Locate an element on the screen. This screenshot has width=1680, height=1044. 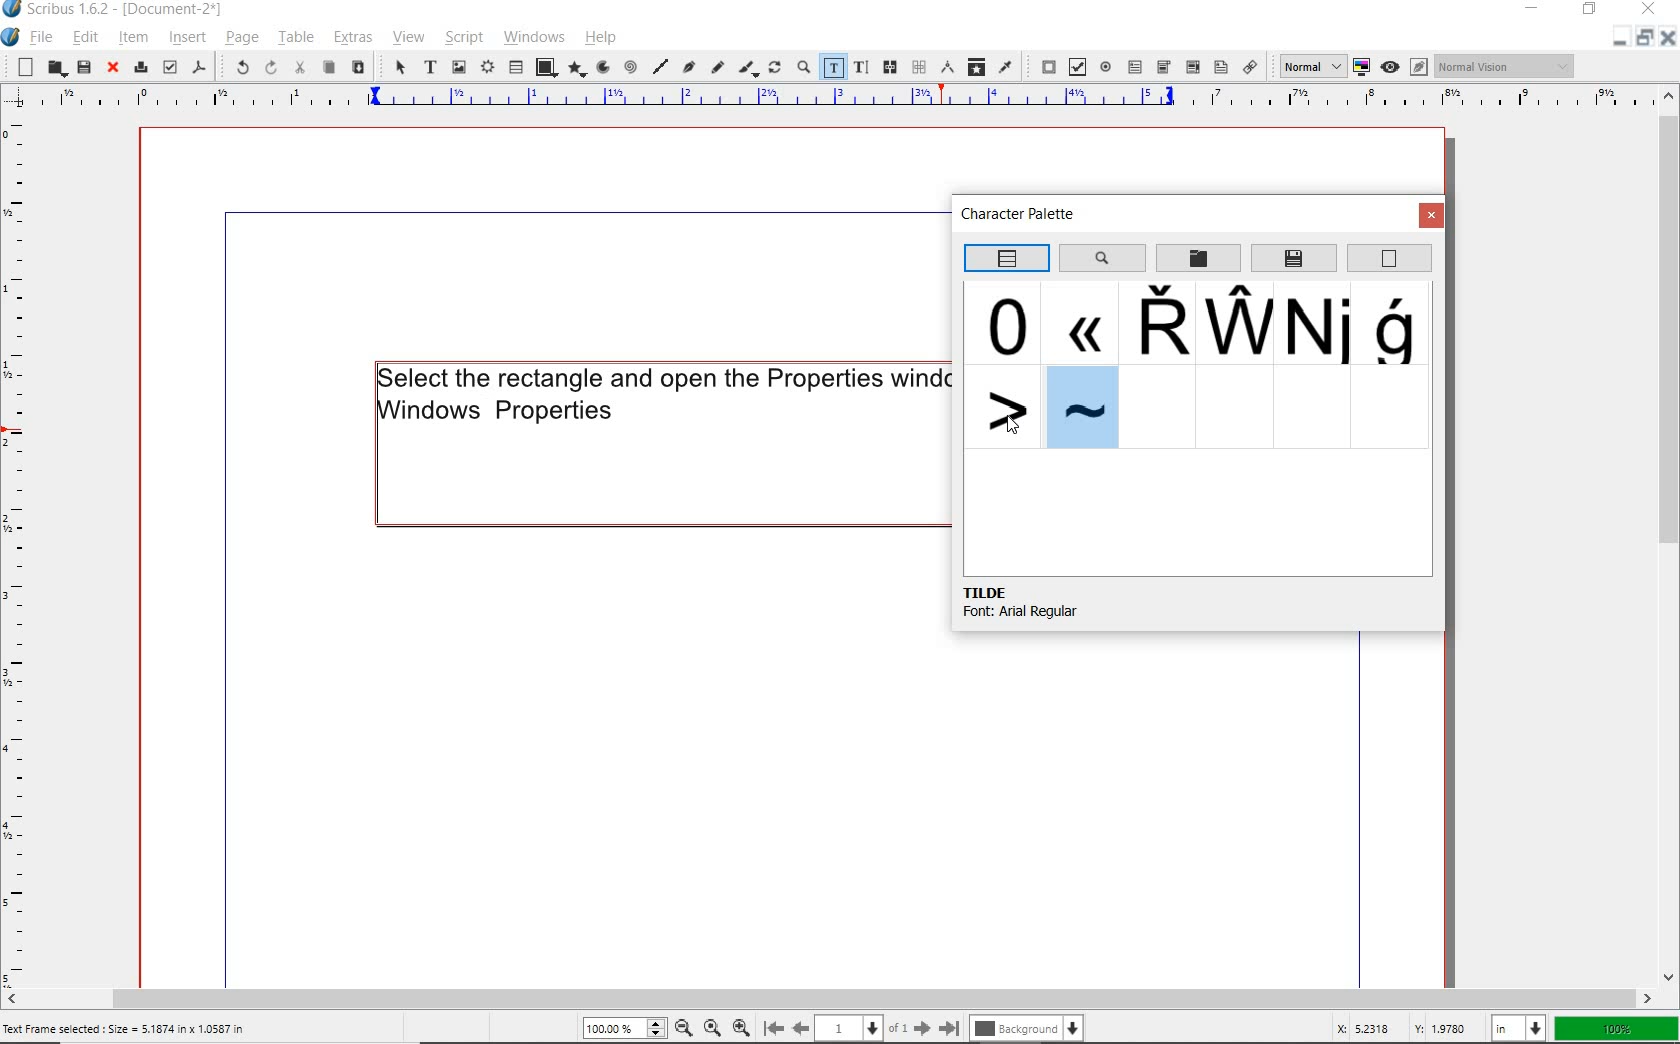
glyphs is located at coordinates (1003, 408).